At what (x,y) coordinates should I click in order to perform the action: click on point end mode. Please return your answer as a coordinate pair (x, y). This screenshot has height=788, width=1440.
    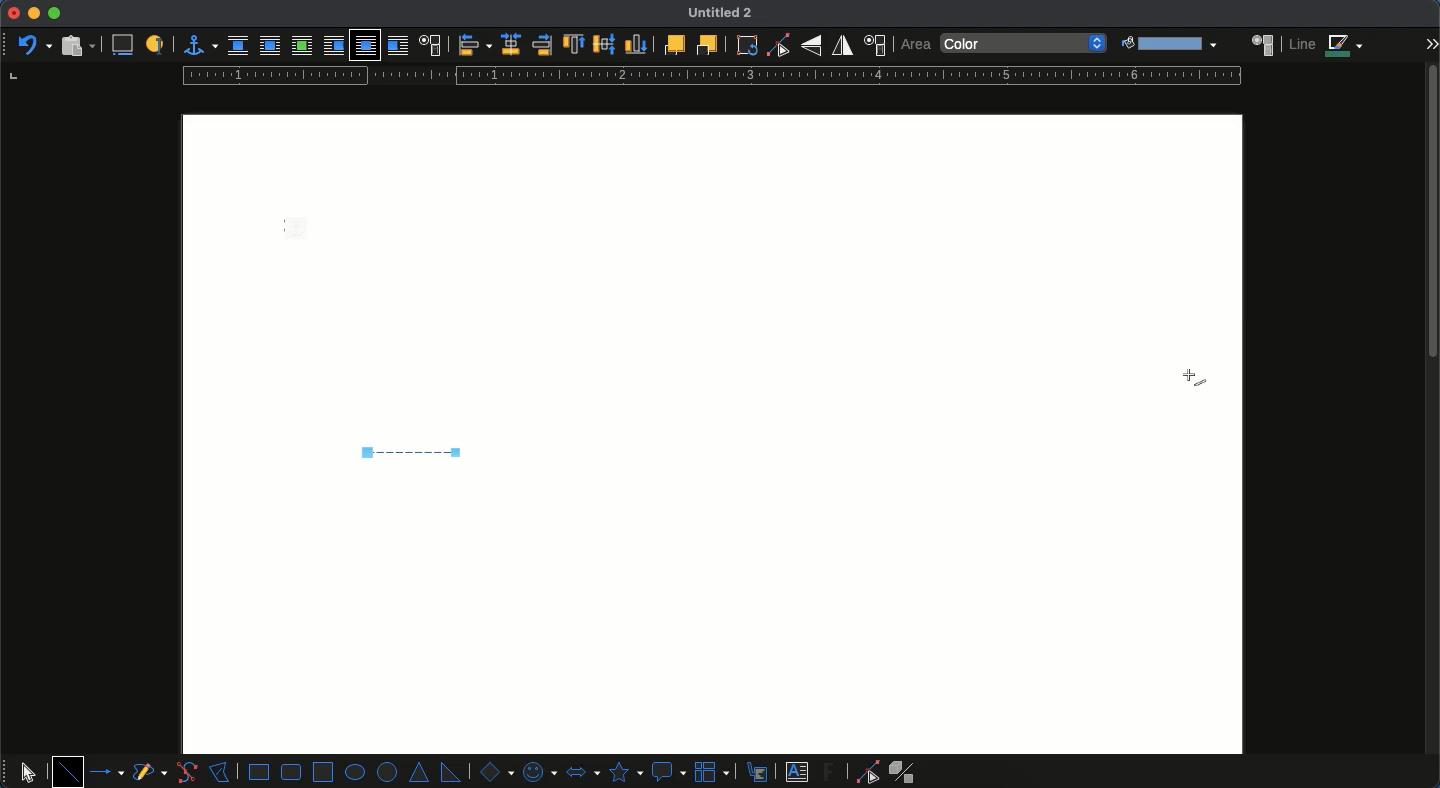
    Looking at the image, I should click on (864, 772).